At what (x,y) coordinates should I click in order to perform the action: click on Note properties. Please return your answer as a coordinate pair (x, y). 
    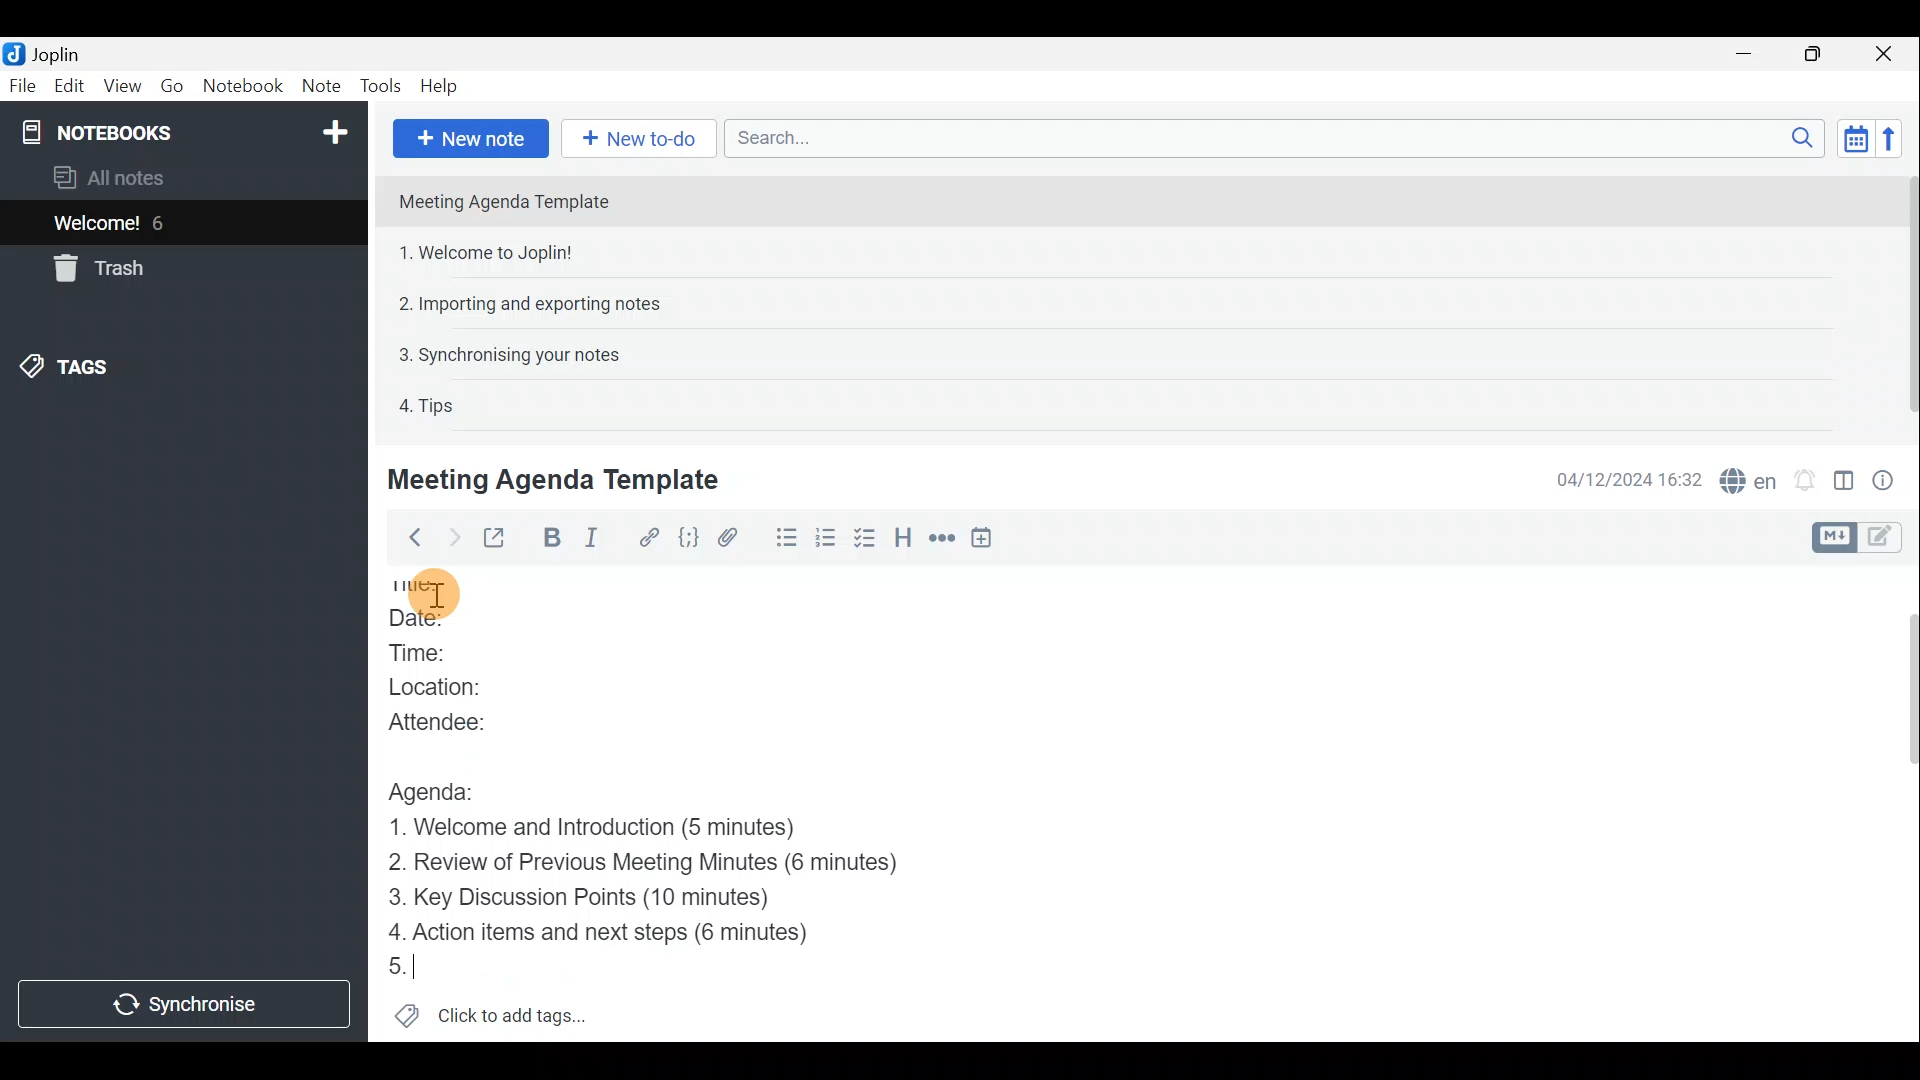
    Looking at the image, I should click on (1890, 479).